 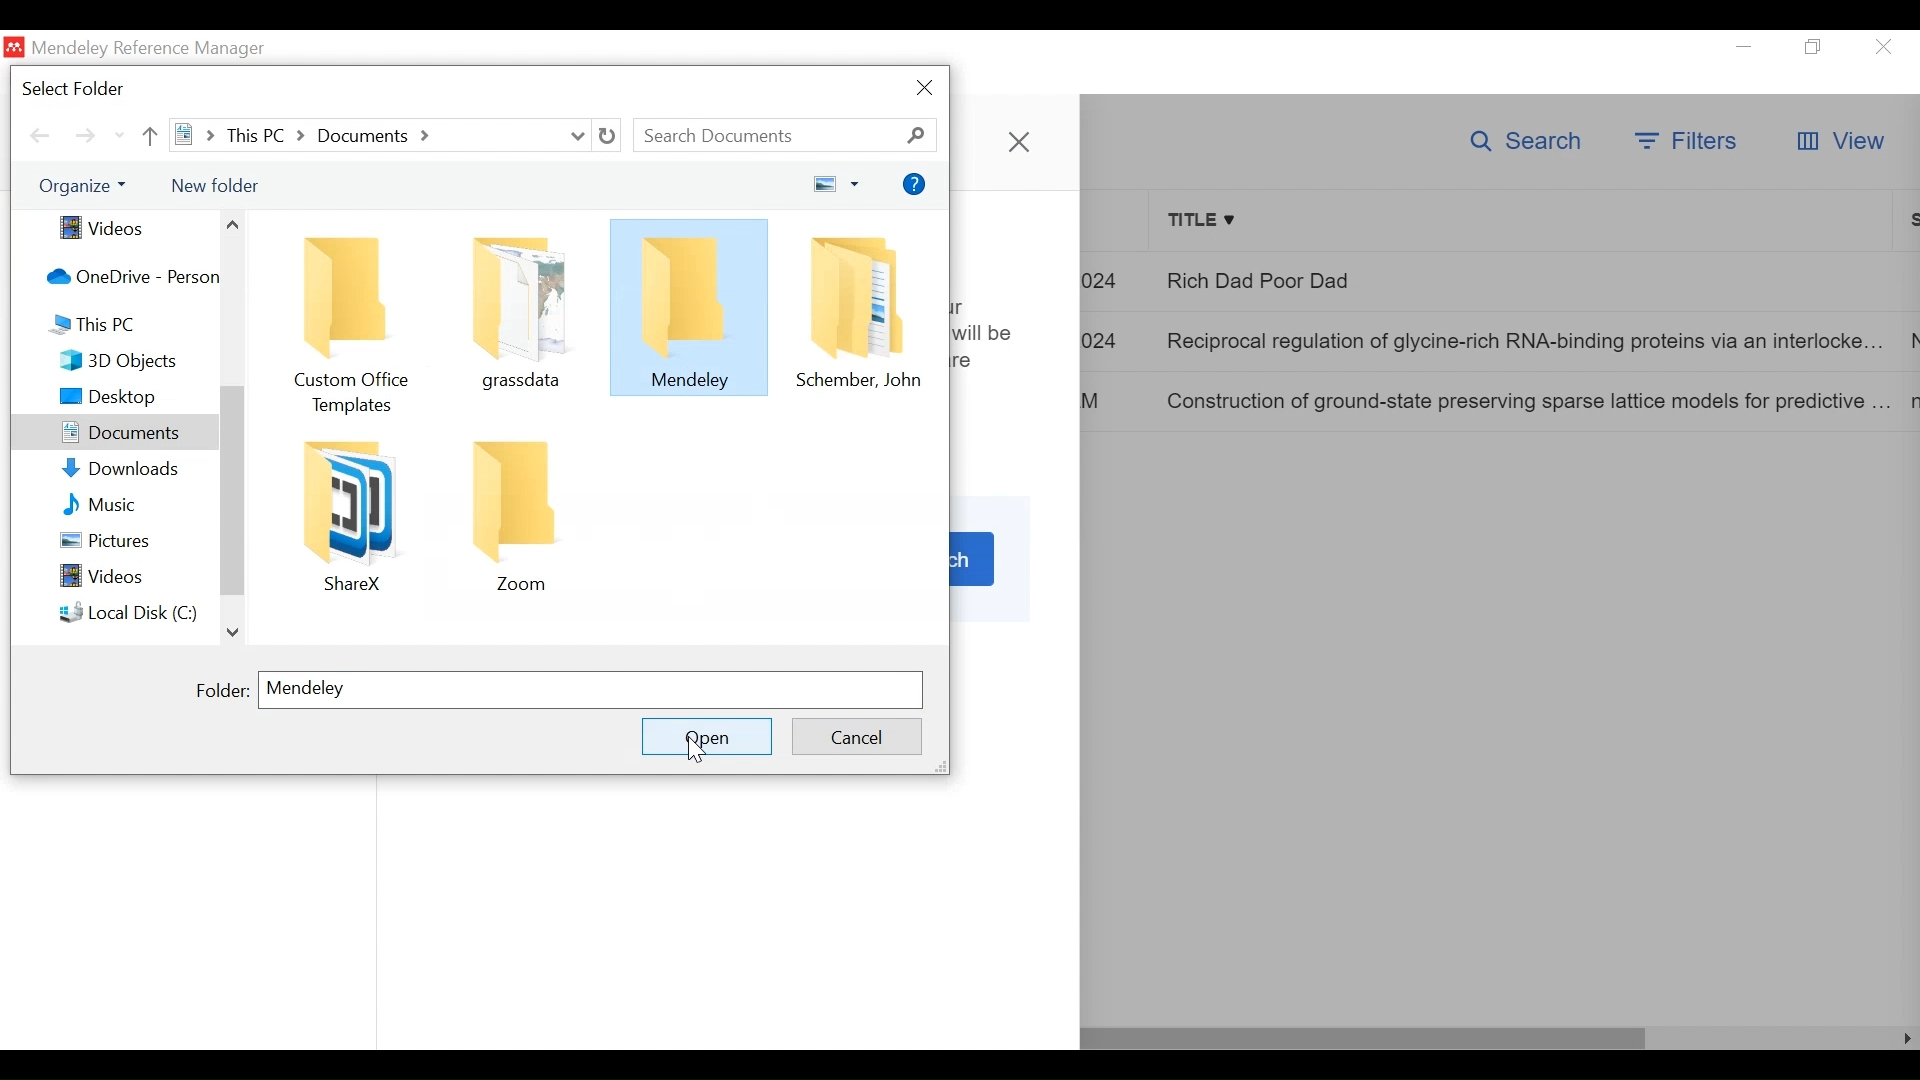 What do you see at coordinates (128, 399) in the screenshot?
I see `Desktop` at bounding box center [128, 399].